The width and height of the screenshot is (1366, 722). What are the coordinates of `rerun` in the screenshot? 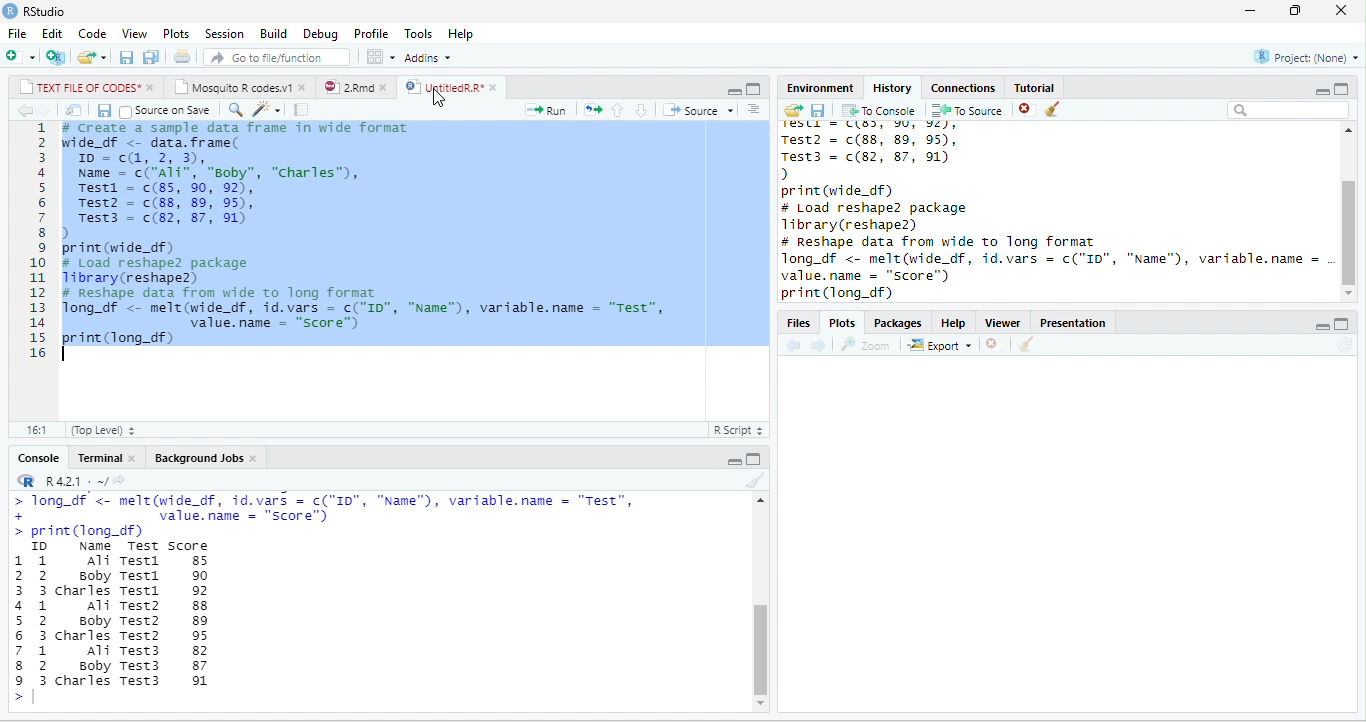 It's located at (593, 110).